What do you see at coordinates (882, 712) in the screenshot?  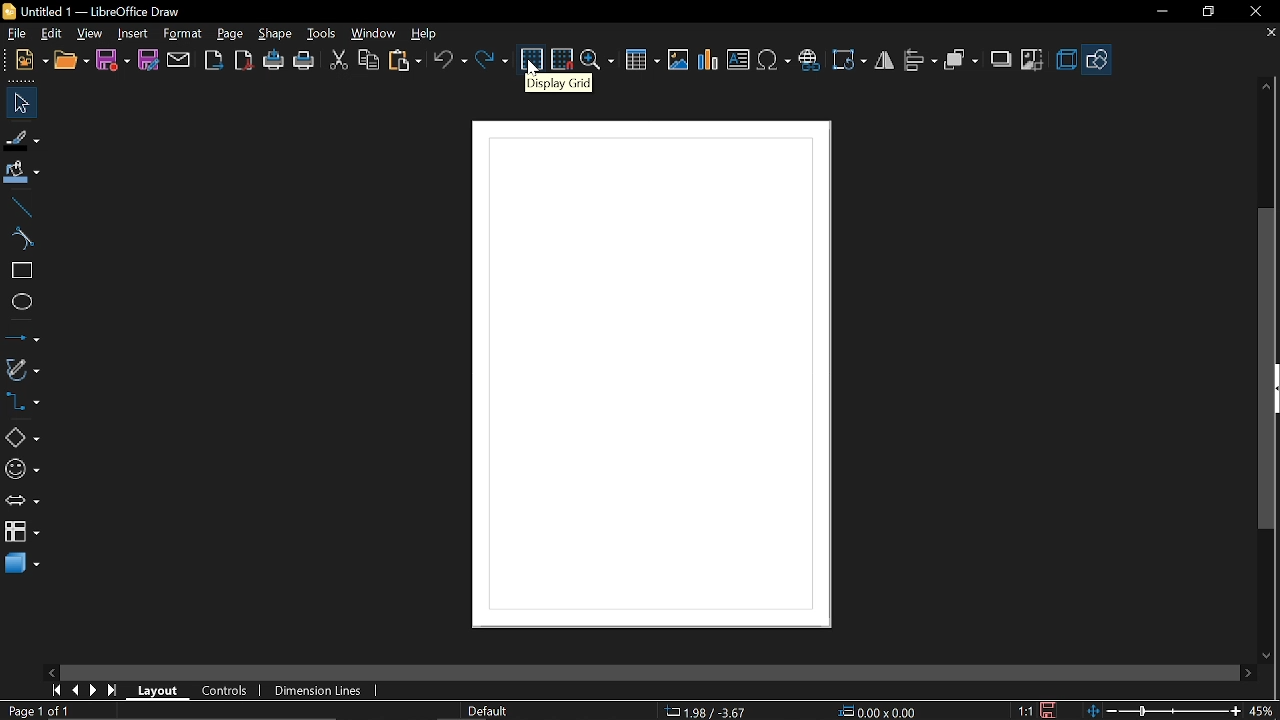 I see `0.00 x 0.00` at bounding box center [882, 712].